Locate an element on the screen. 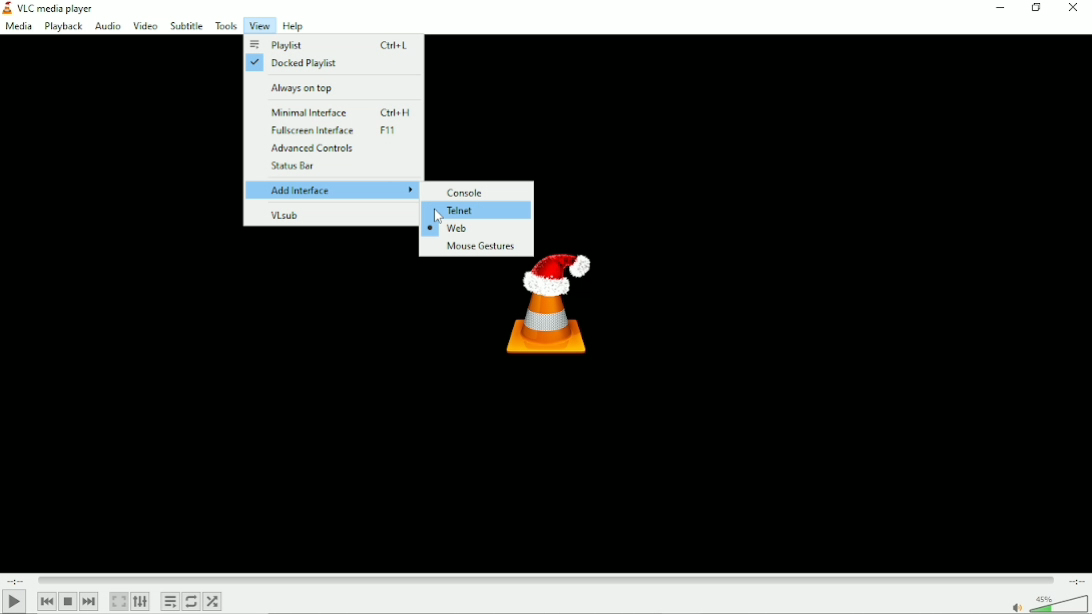 Image resolution: width=1092 pixels, height=614 pixels. Docked playlist is located at coordinates (296, 64).